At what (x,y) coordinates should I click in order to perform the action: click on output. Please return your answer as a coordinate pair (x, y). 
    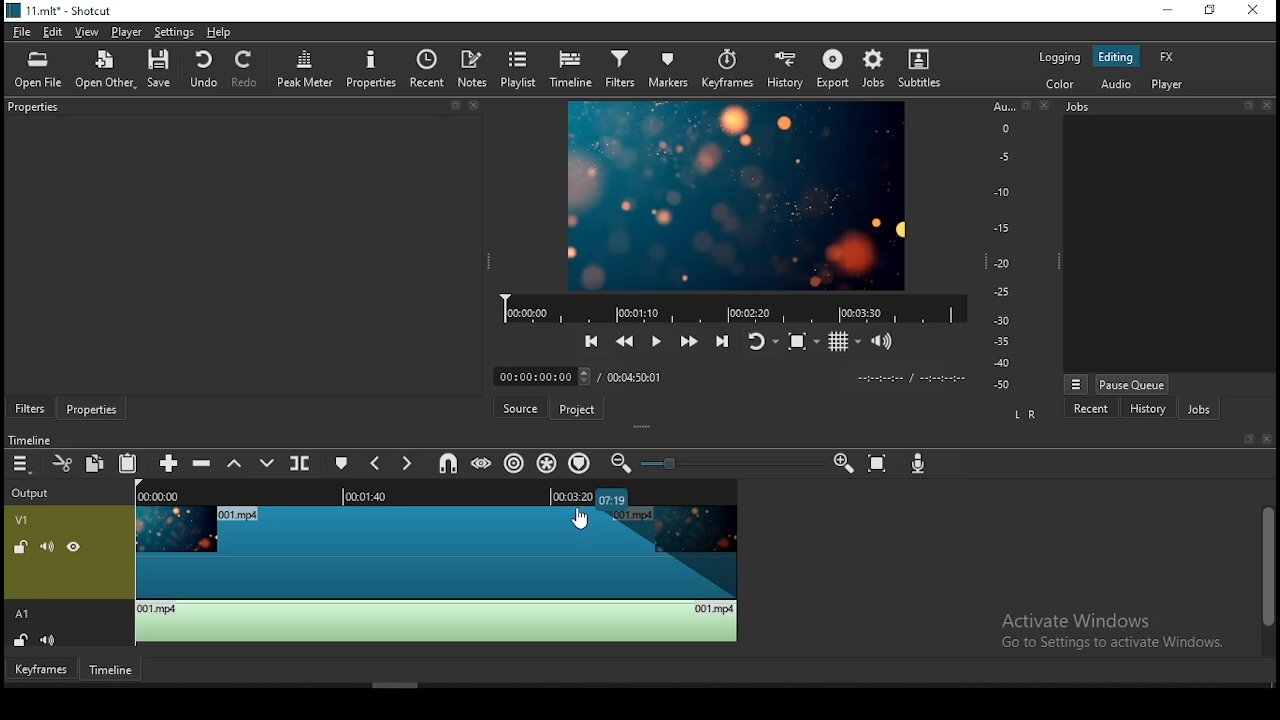
    Looking at the image, I should click on (34, 494).